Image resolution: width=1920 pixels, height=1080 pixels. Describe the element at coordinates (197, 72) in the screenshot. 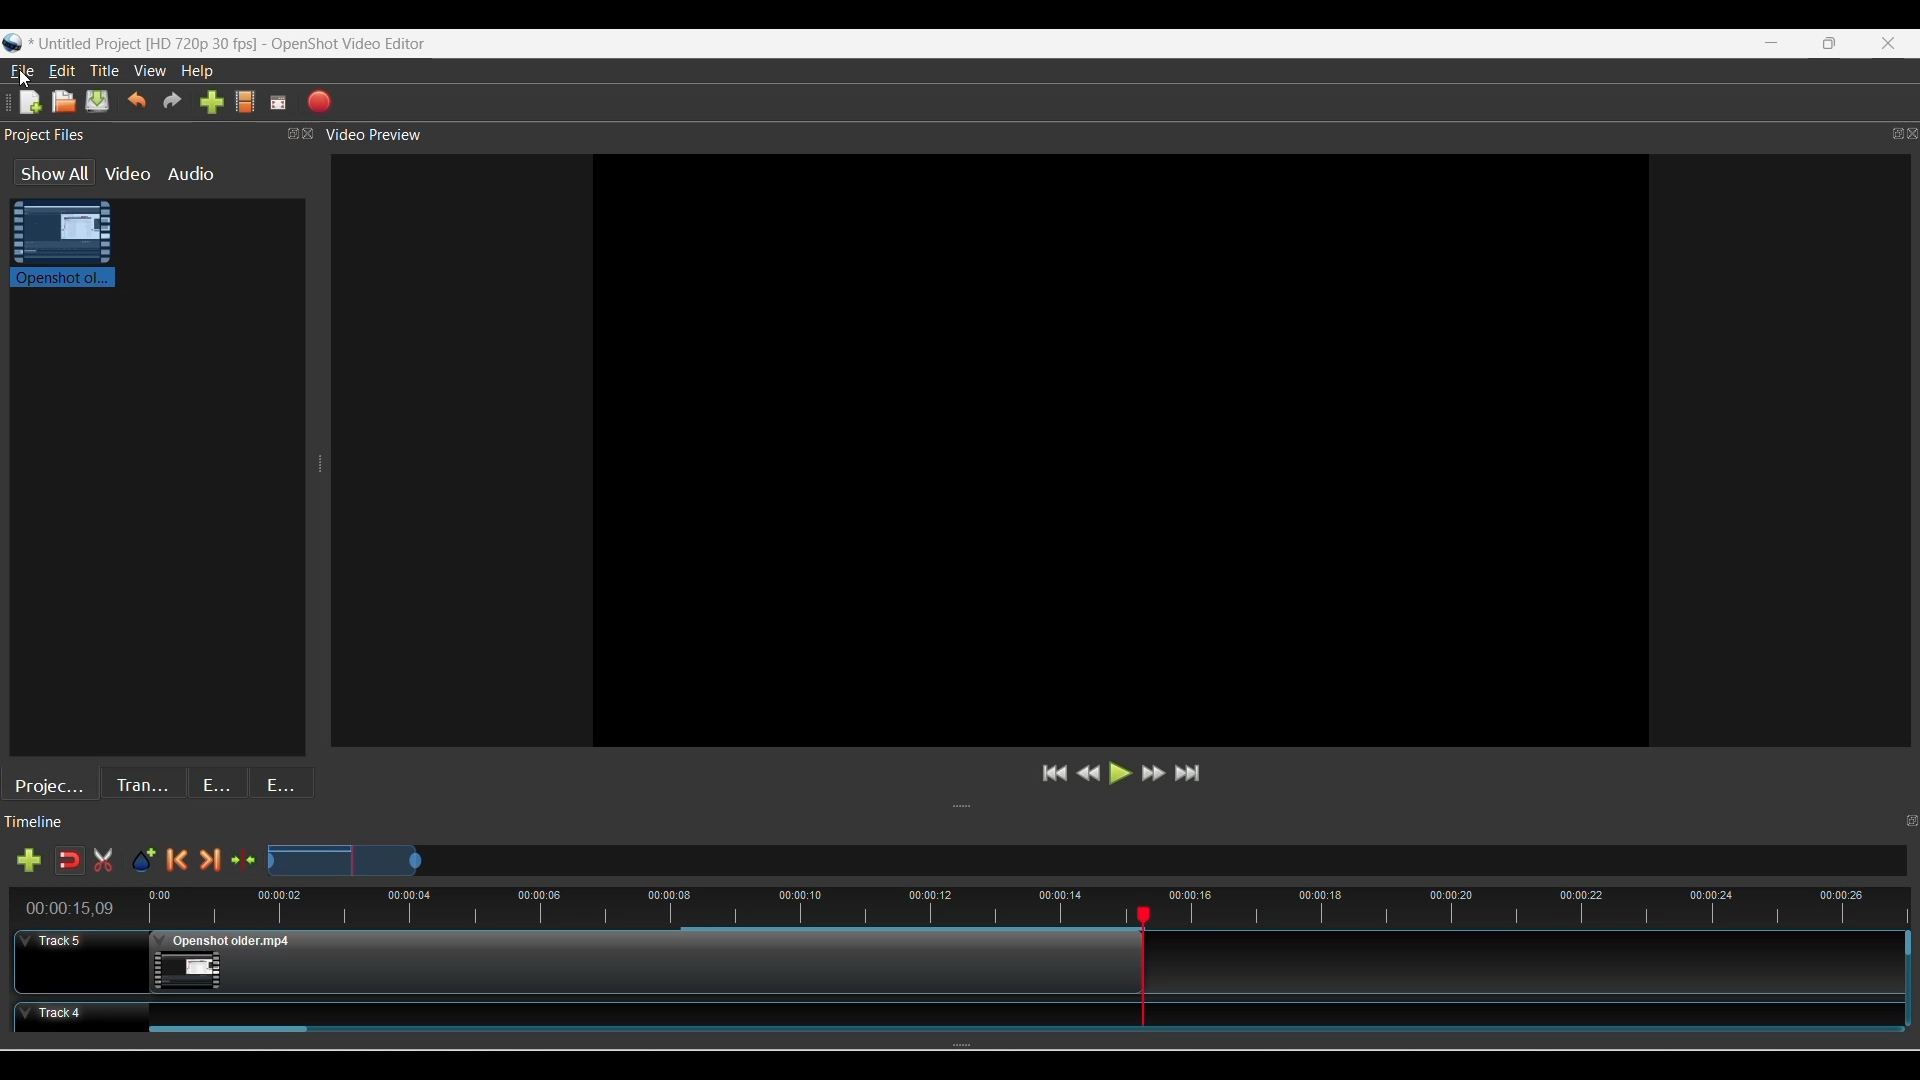

I see `Help` at that location.